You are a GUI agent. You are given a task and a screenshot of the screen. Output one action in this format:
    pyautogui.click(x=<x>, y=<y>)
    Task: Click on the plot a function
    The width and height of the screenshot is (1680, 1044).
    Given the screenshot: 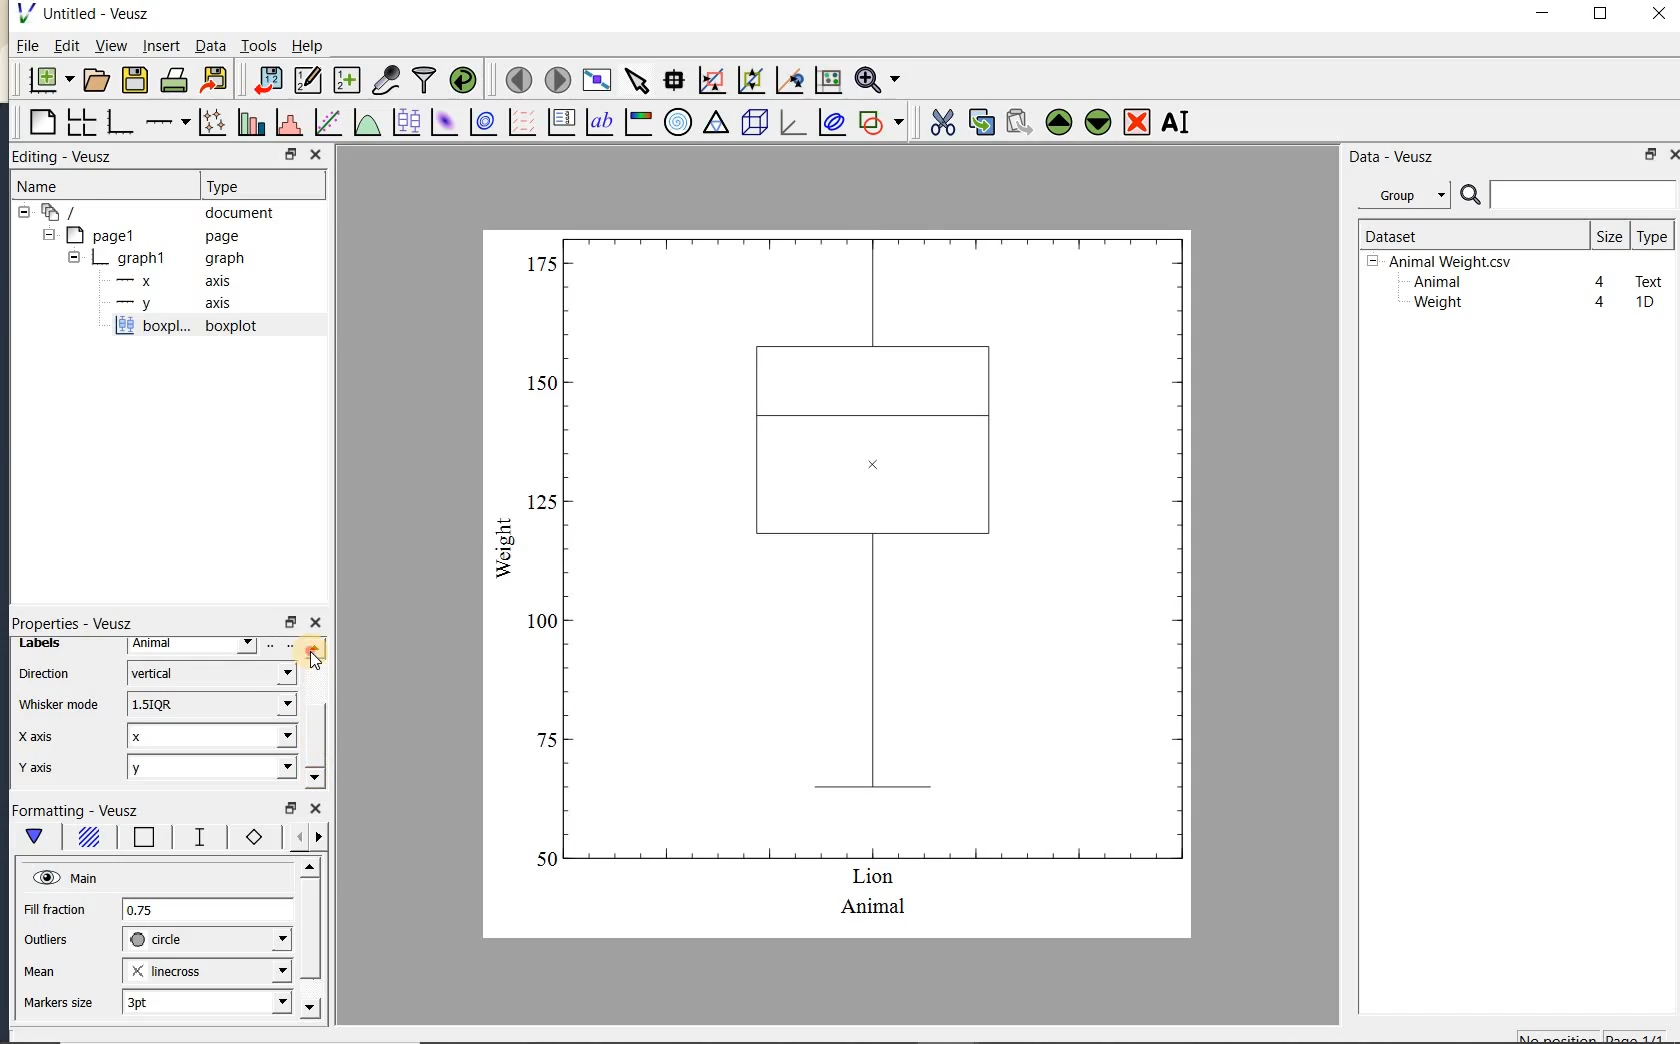 What is the action you would take?
    pyautogui.click(x=366, y=125)
    